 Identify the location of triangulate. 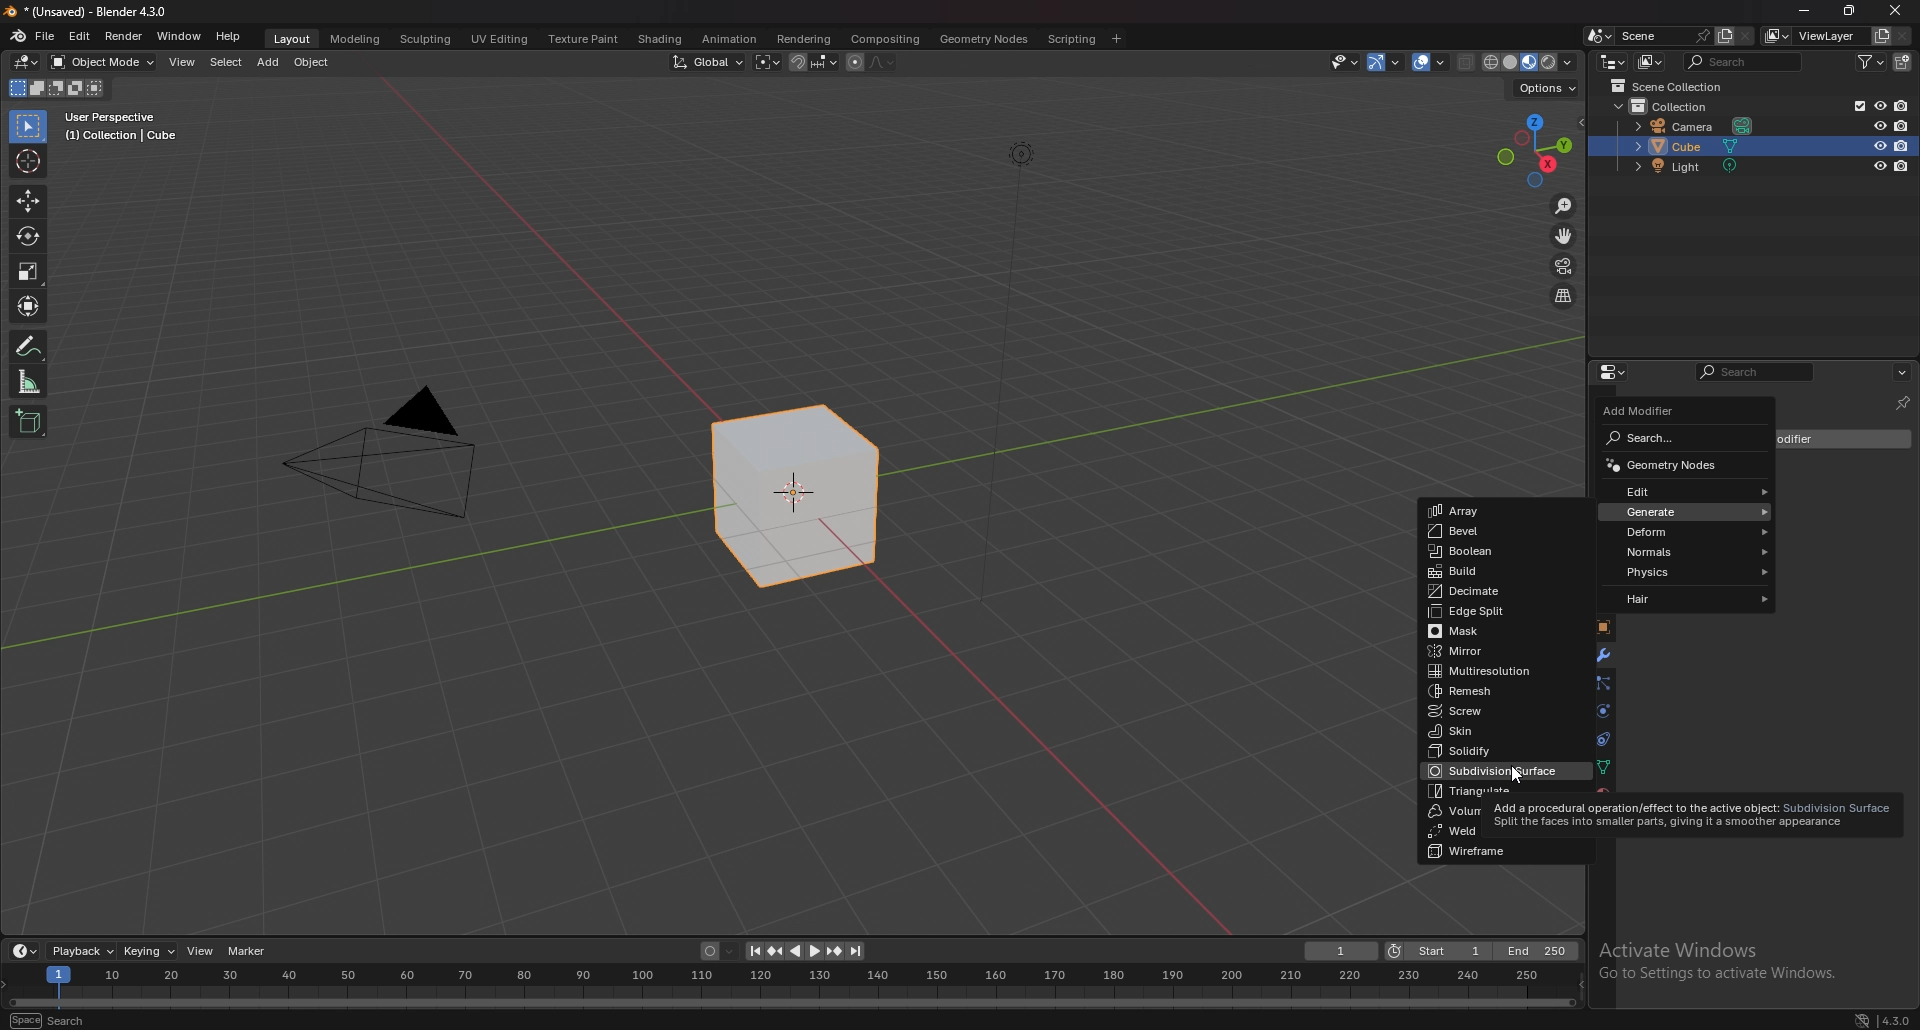
(1500, 791).